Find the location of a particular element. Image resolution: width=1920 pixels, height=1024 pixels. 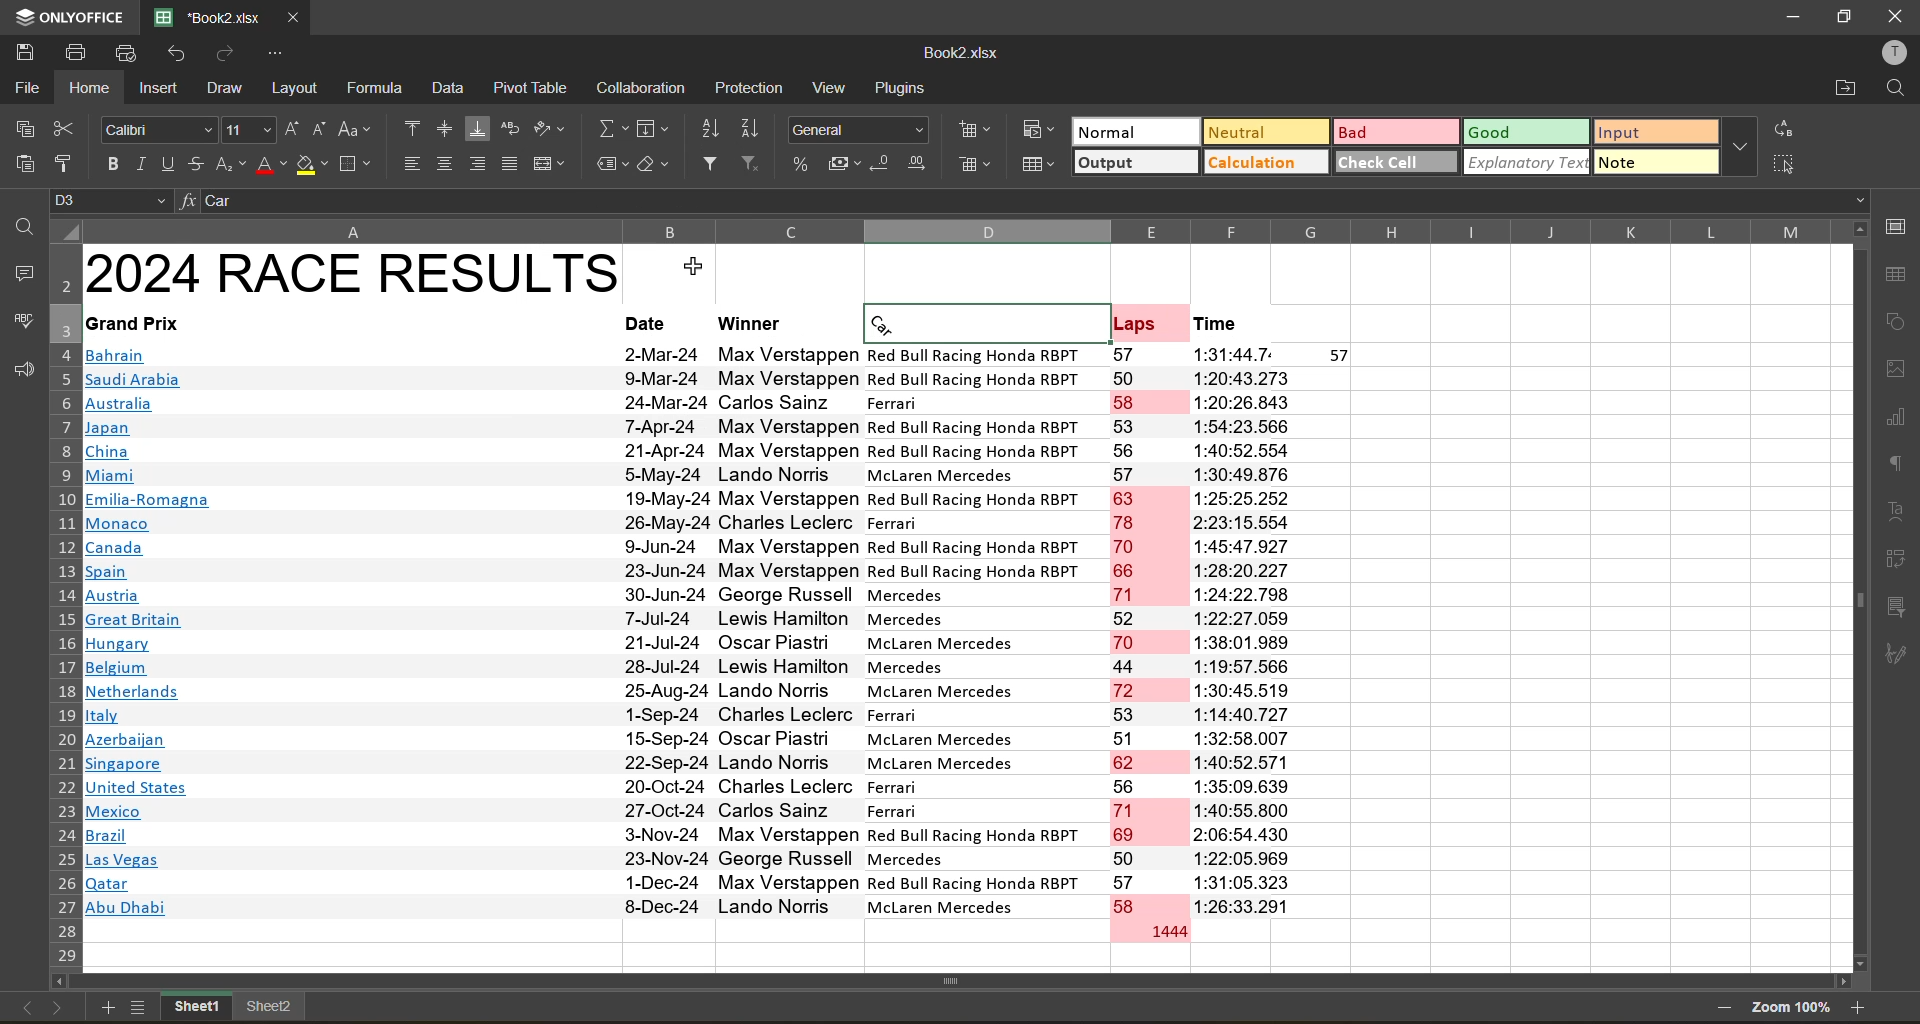

input is located at coordinates (1656, 132).